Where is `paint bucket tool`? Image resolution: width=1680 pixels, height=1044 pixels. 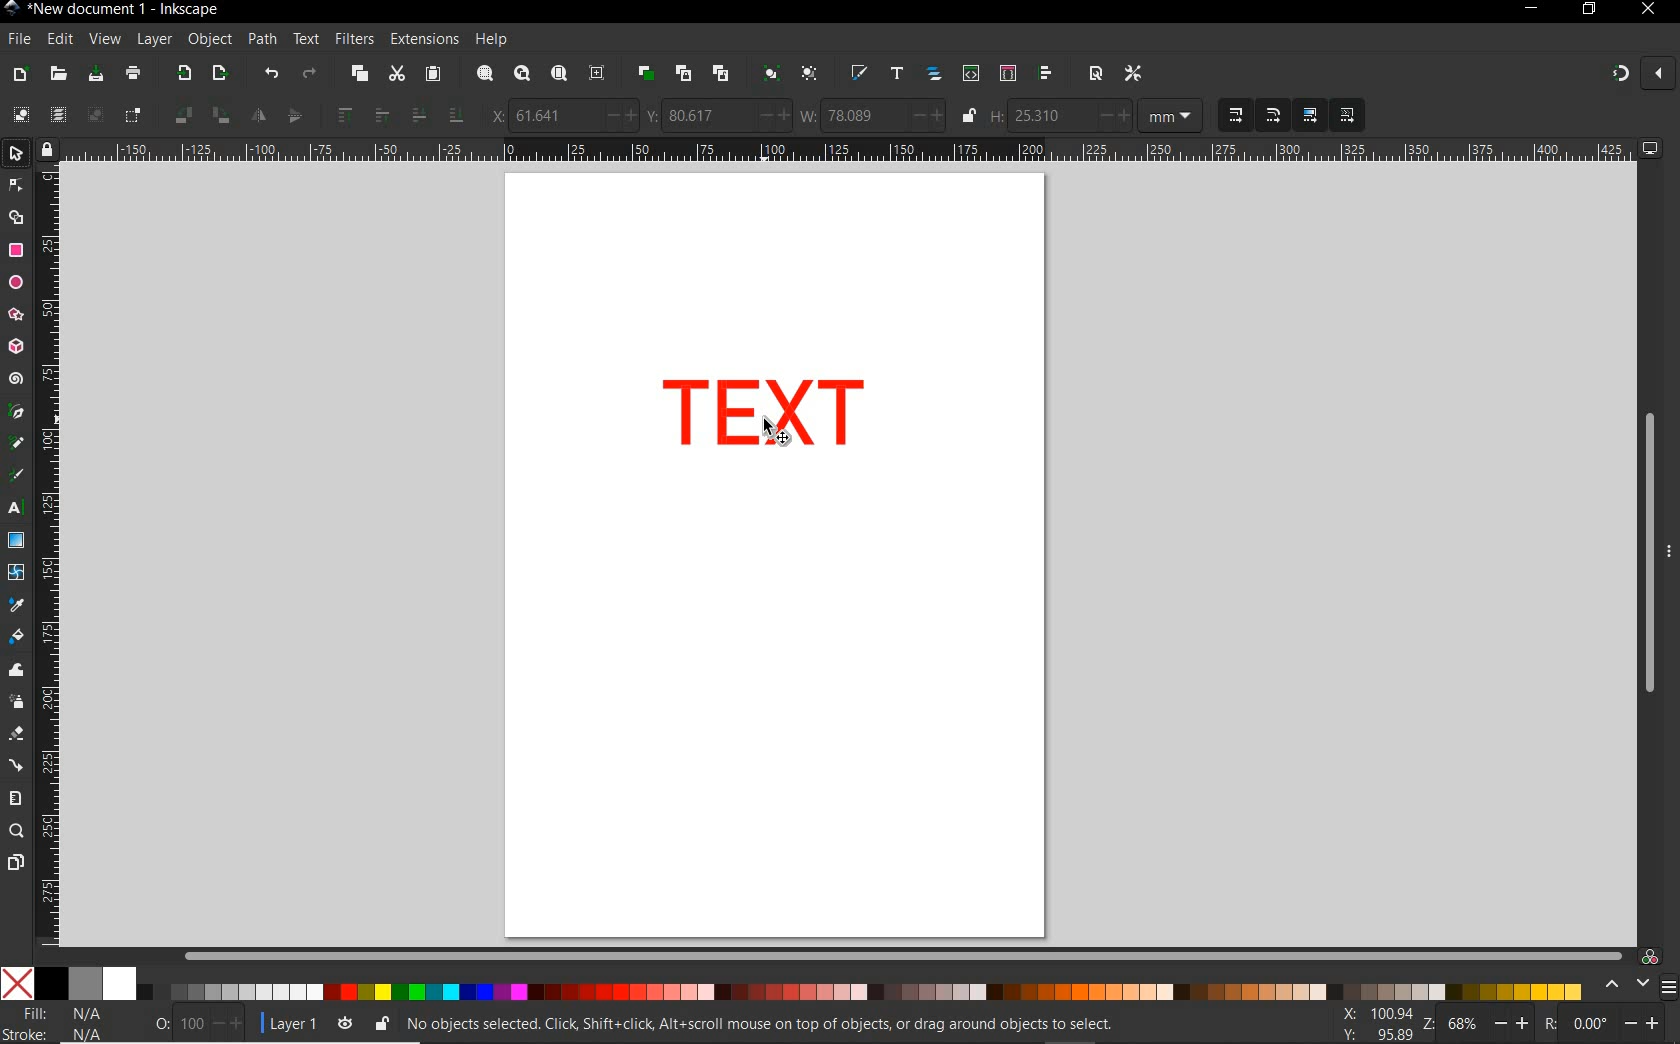 paint bucket tool is located at coordinates (17, 637).